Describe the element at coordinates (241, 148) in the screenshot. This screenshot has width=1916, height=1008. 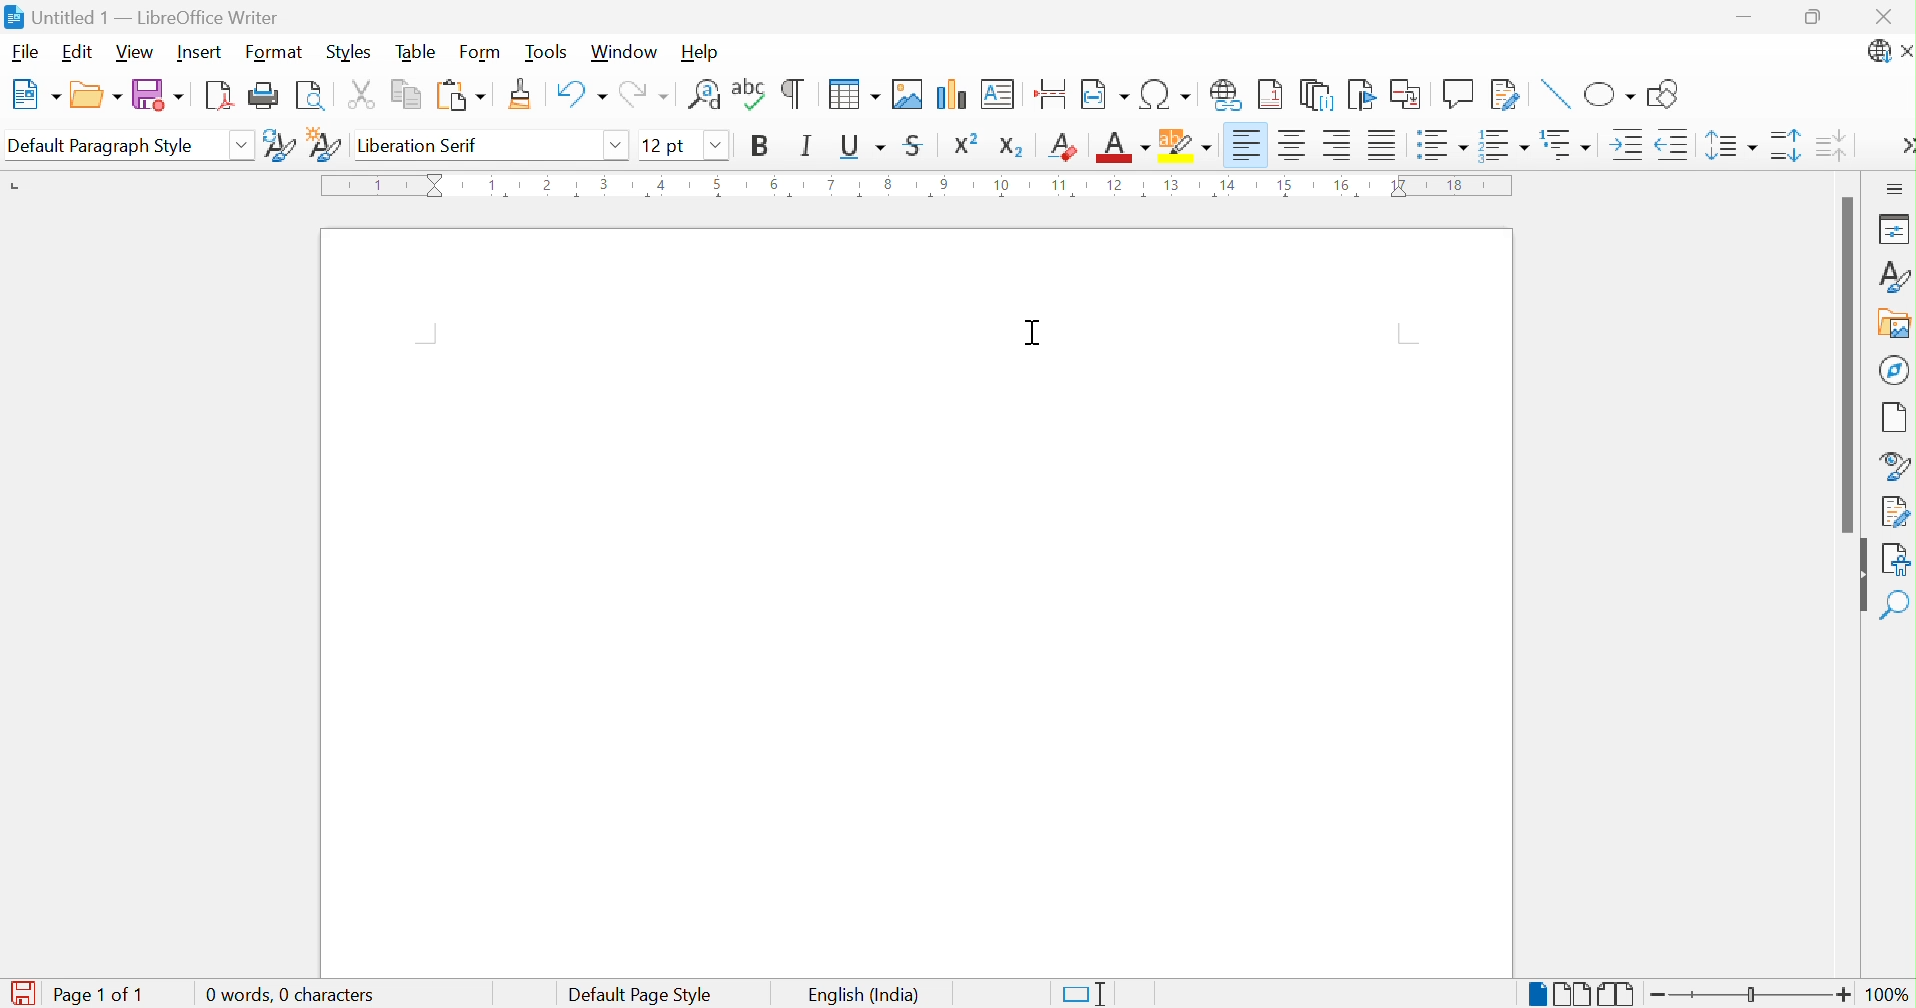
I see `Drop down` at that location.